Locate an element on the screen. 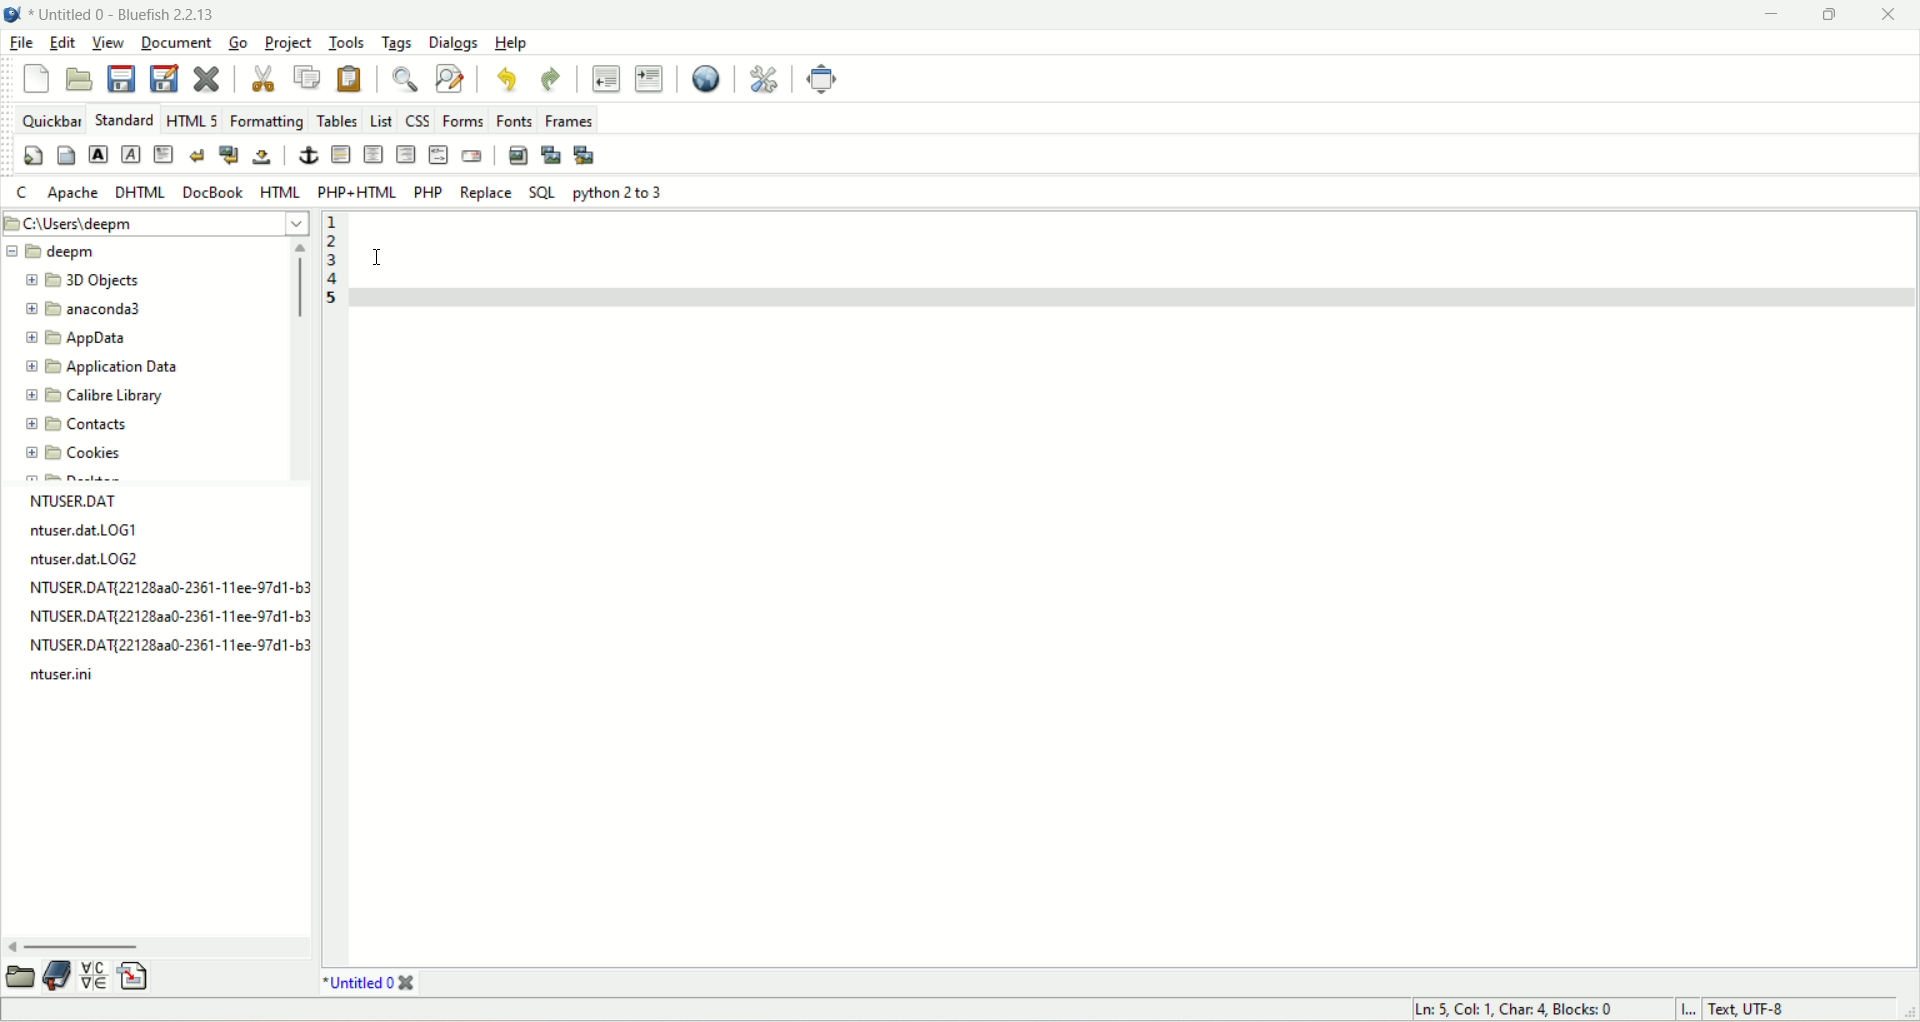 The height and width of the screenshot is (1022, 1920). formatting is located at coordinates (269, 118).